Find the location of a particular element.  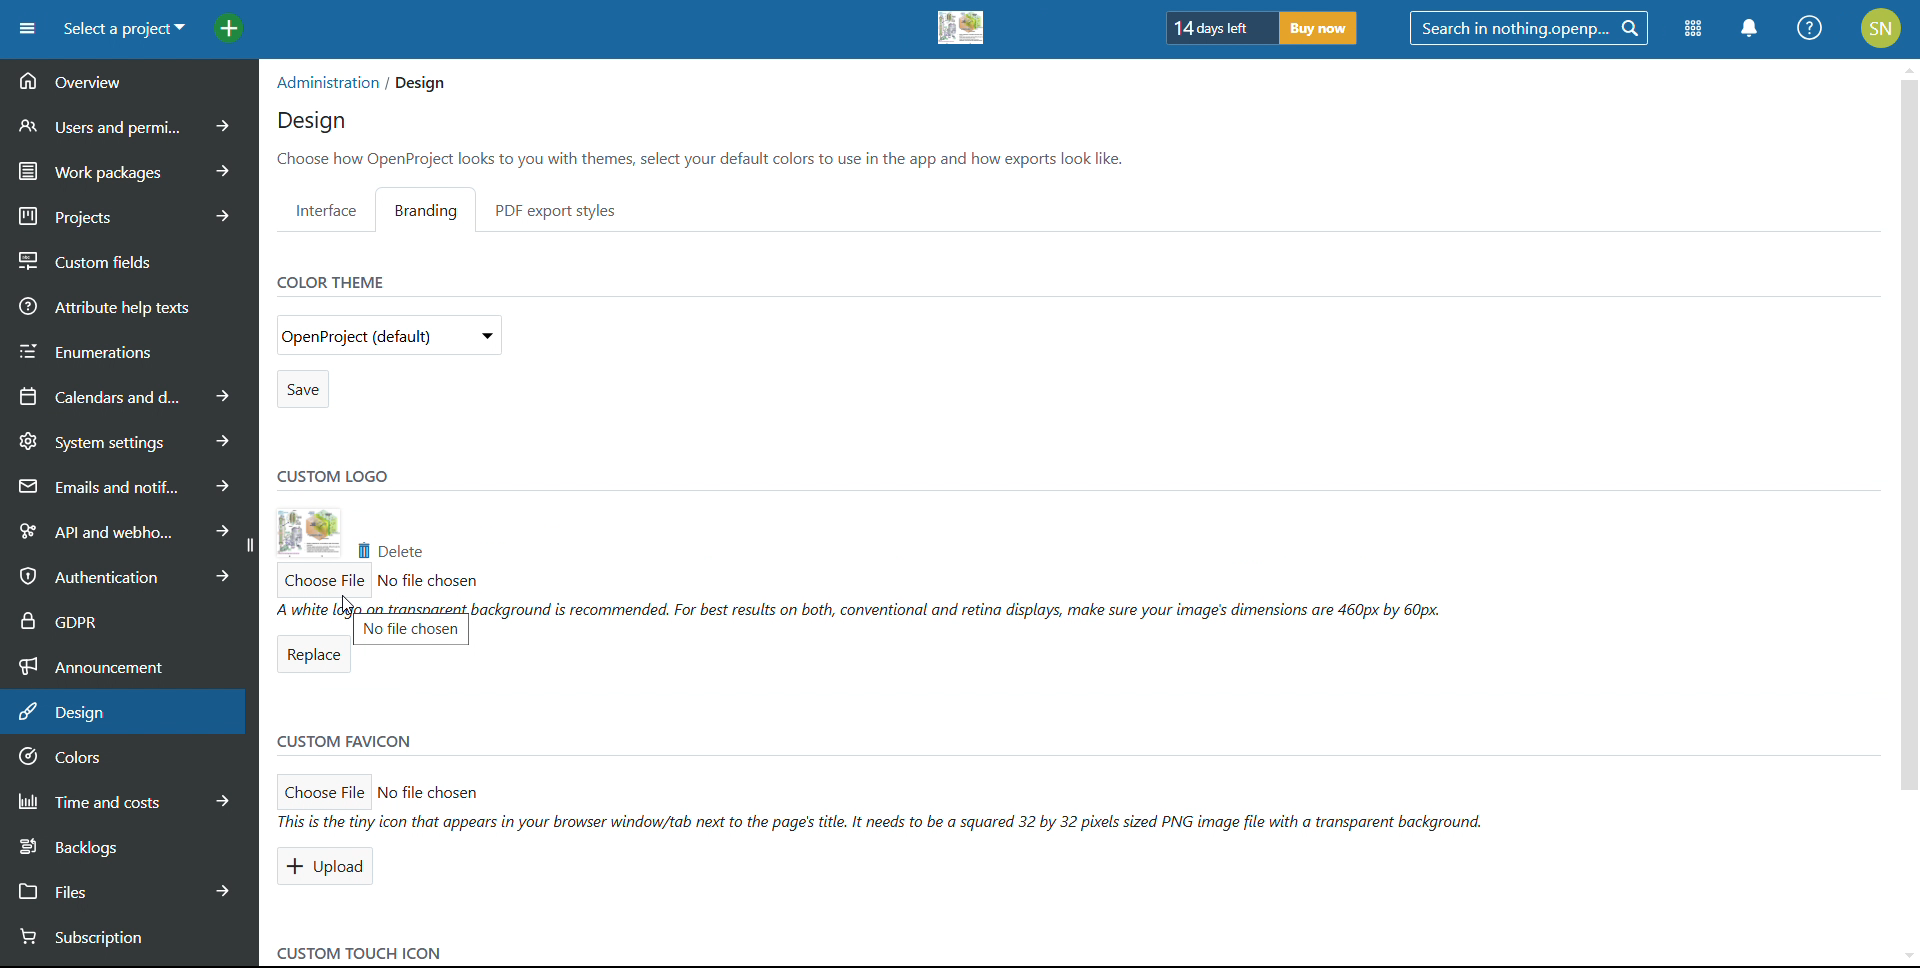

authentication is located at coordinates (118, 576).